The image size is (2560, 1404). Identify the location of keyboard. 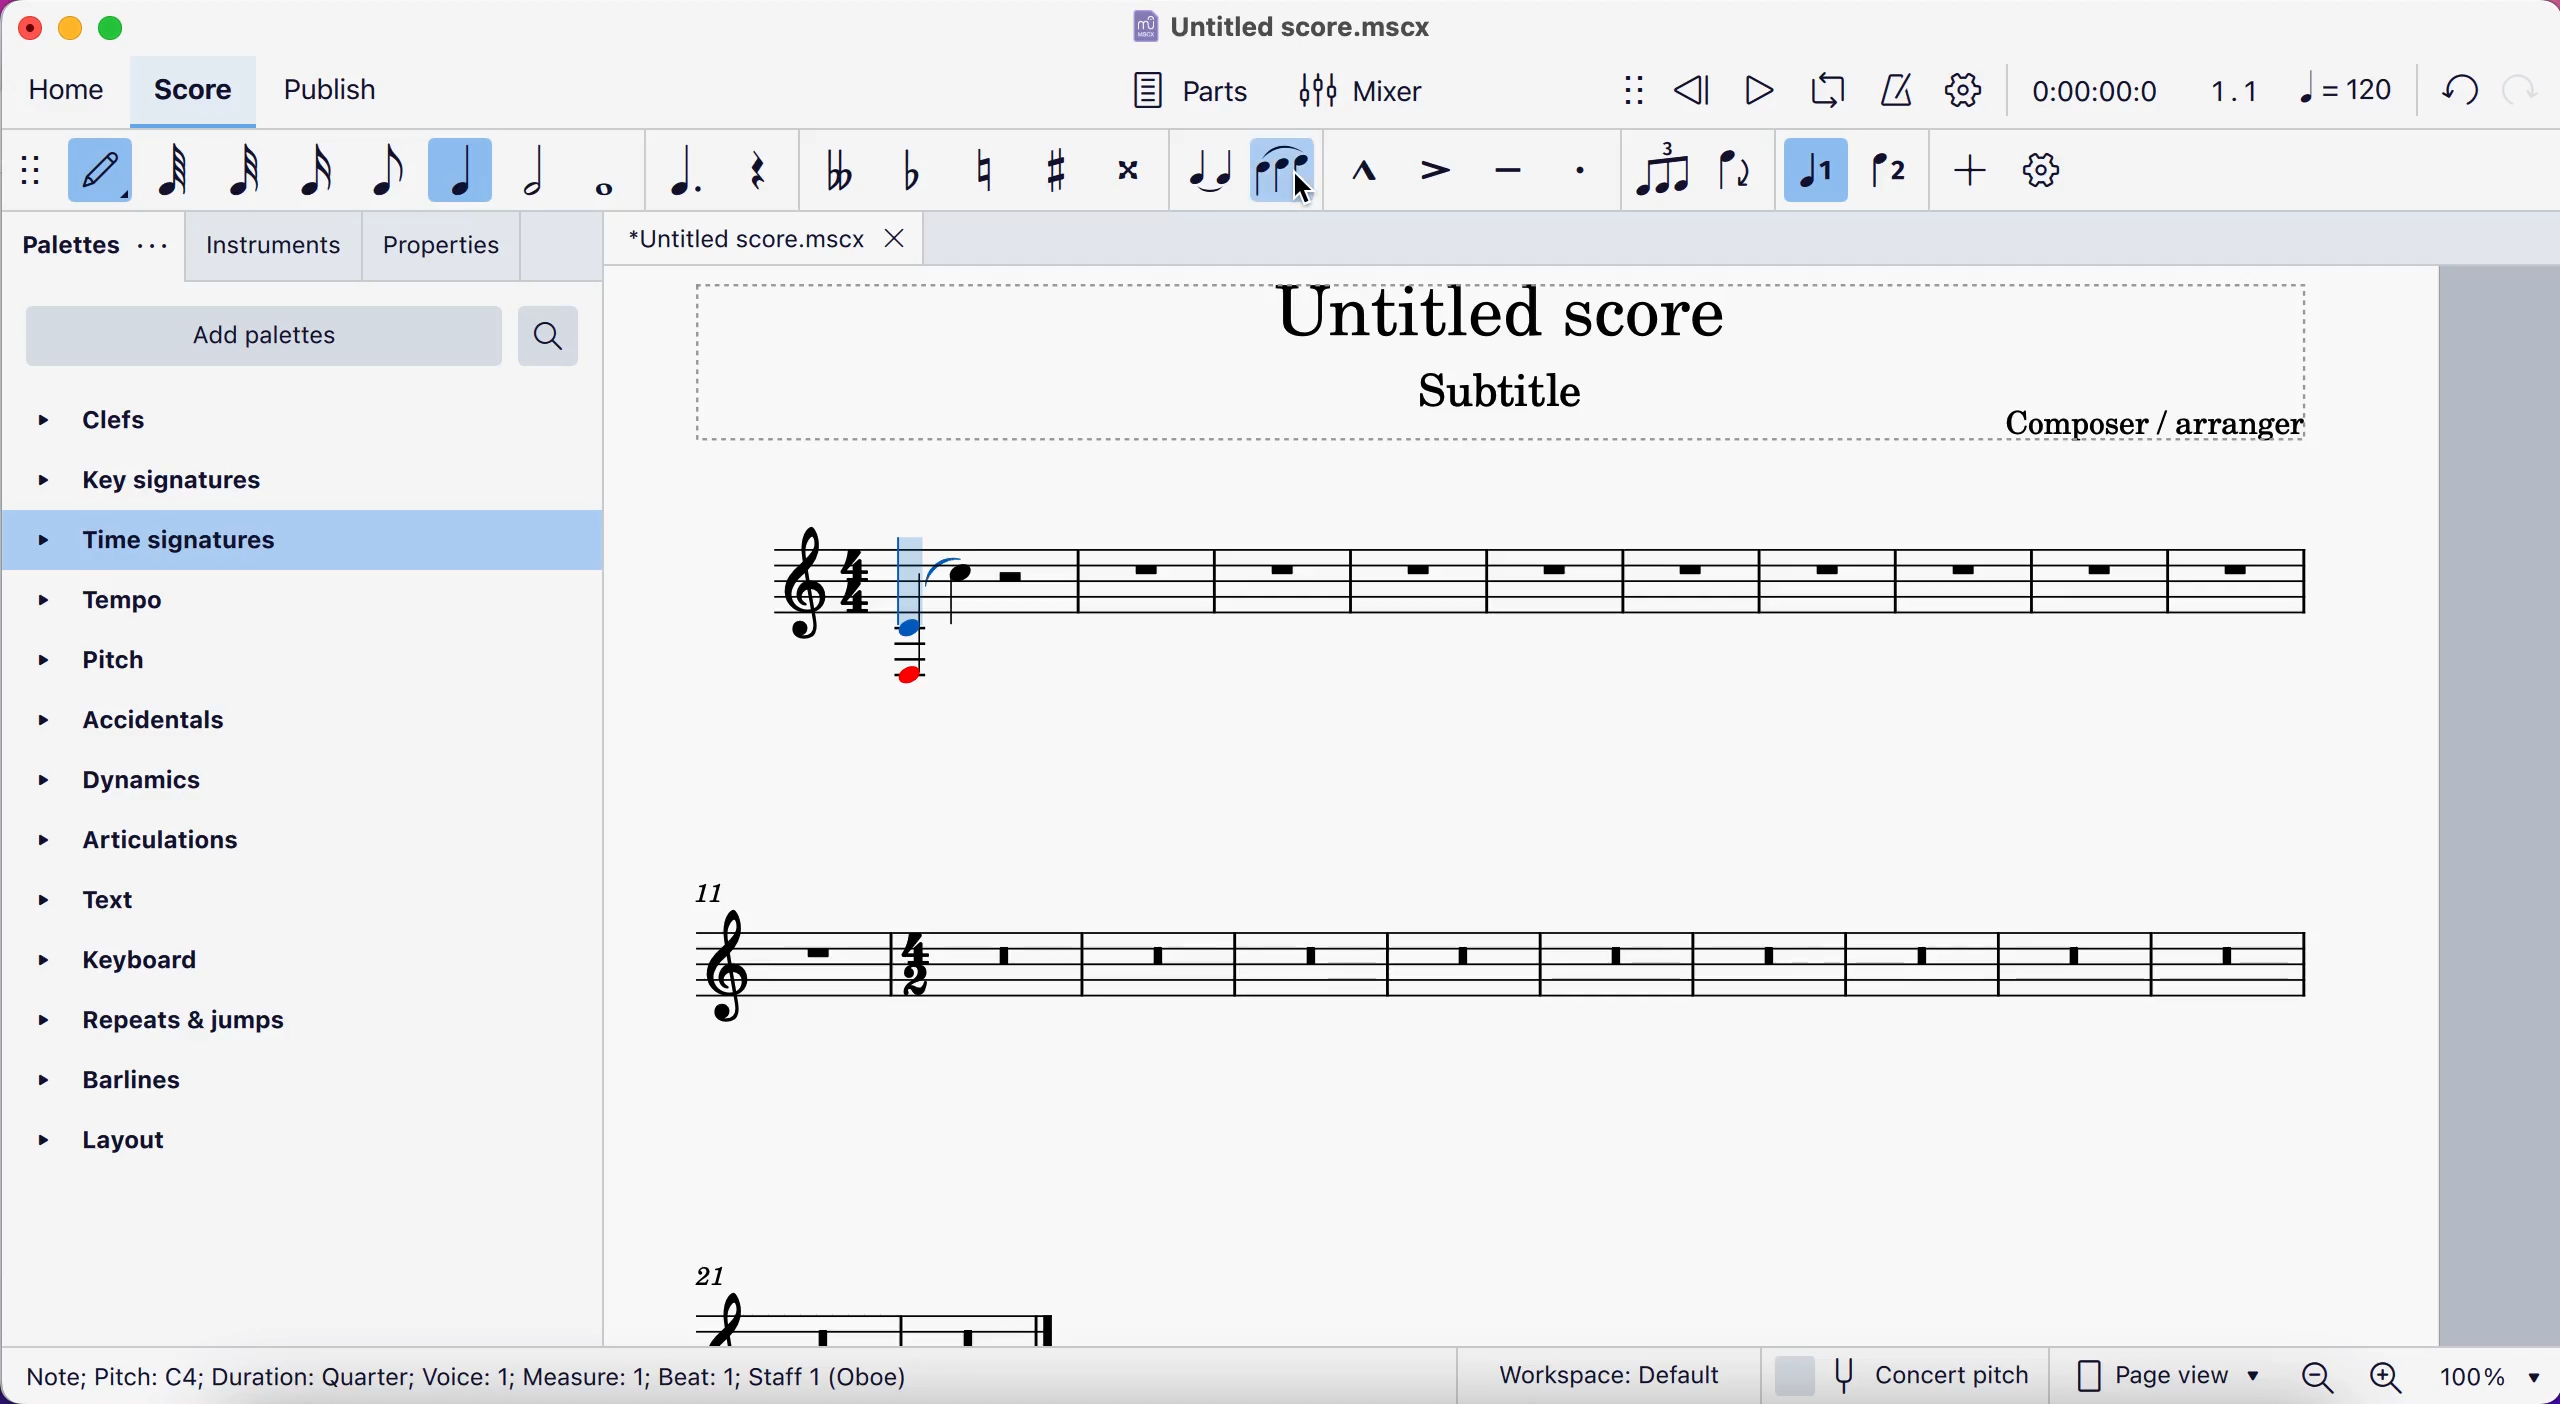
(149, 964).